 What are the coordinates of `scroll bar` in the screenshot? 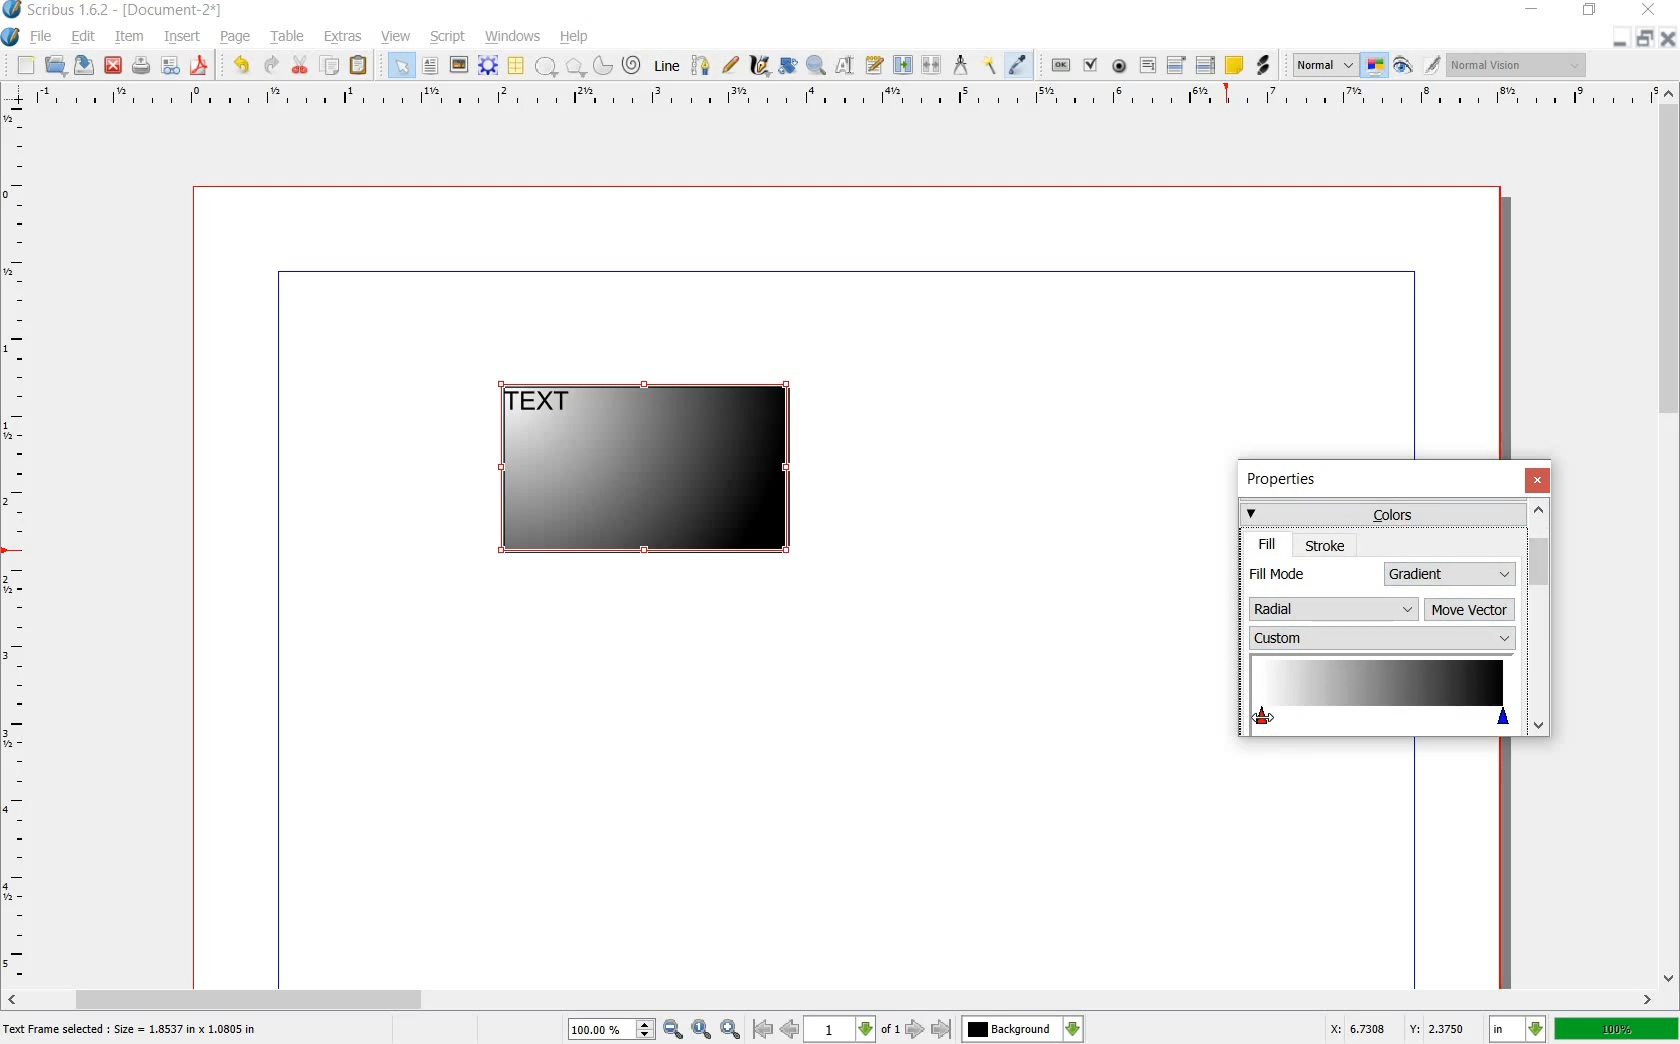 It's located at (1670, 537).